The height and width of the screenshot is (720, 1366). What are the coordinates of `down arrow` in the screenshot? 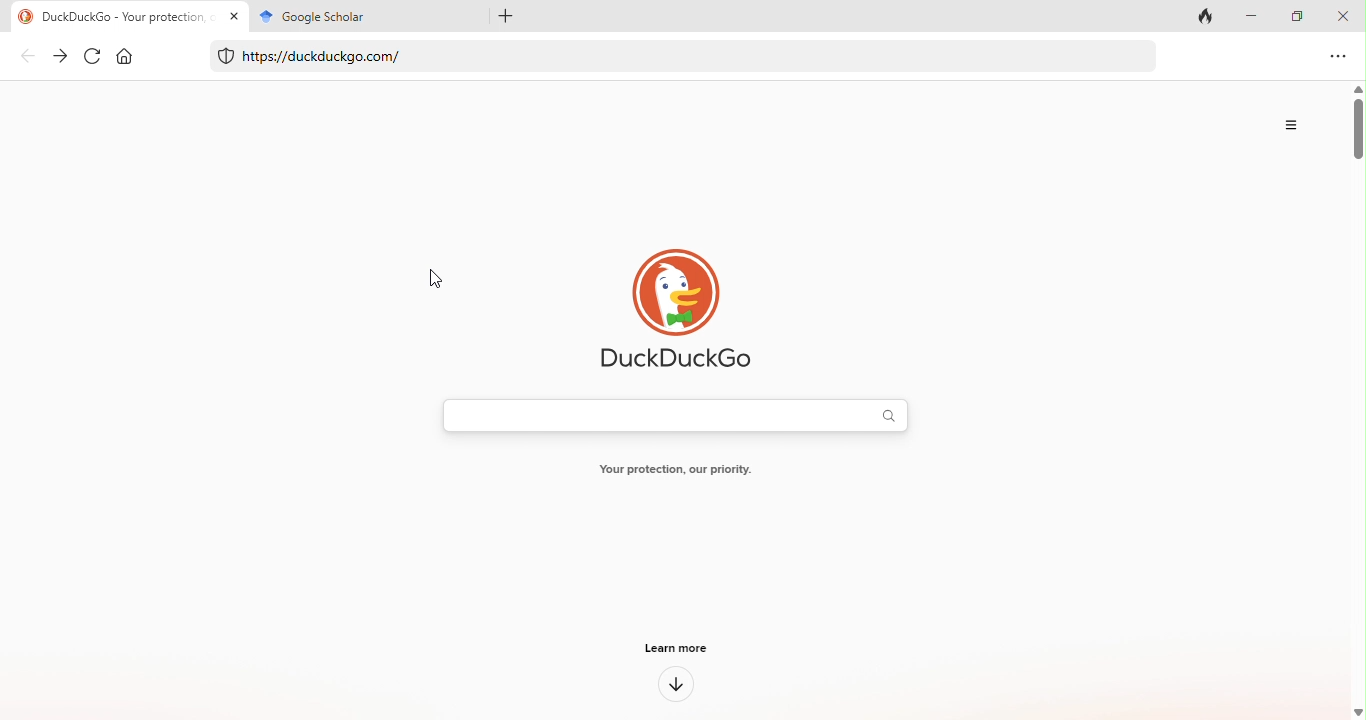 It's located at (676, 686).